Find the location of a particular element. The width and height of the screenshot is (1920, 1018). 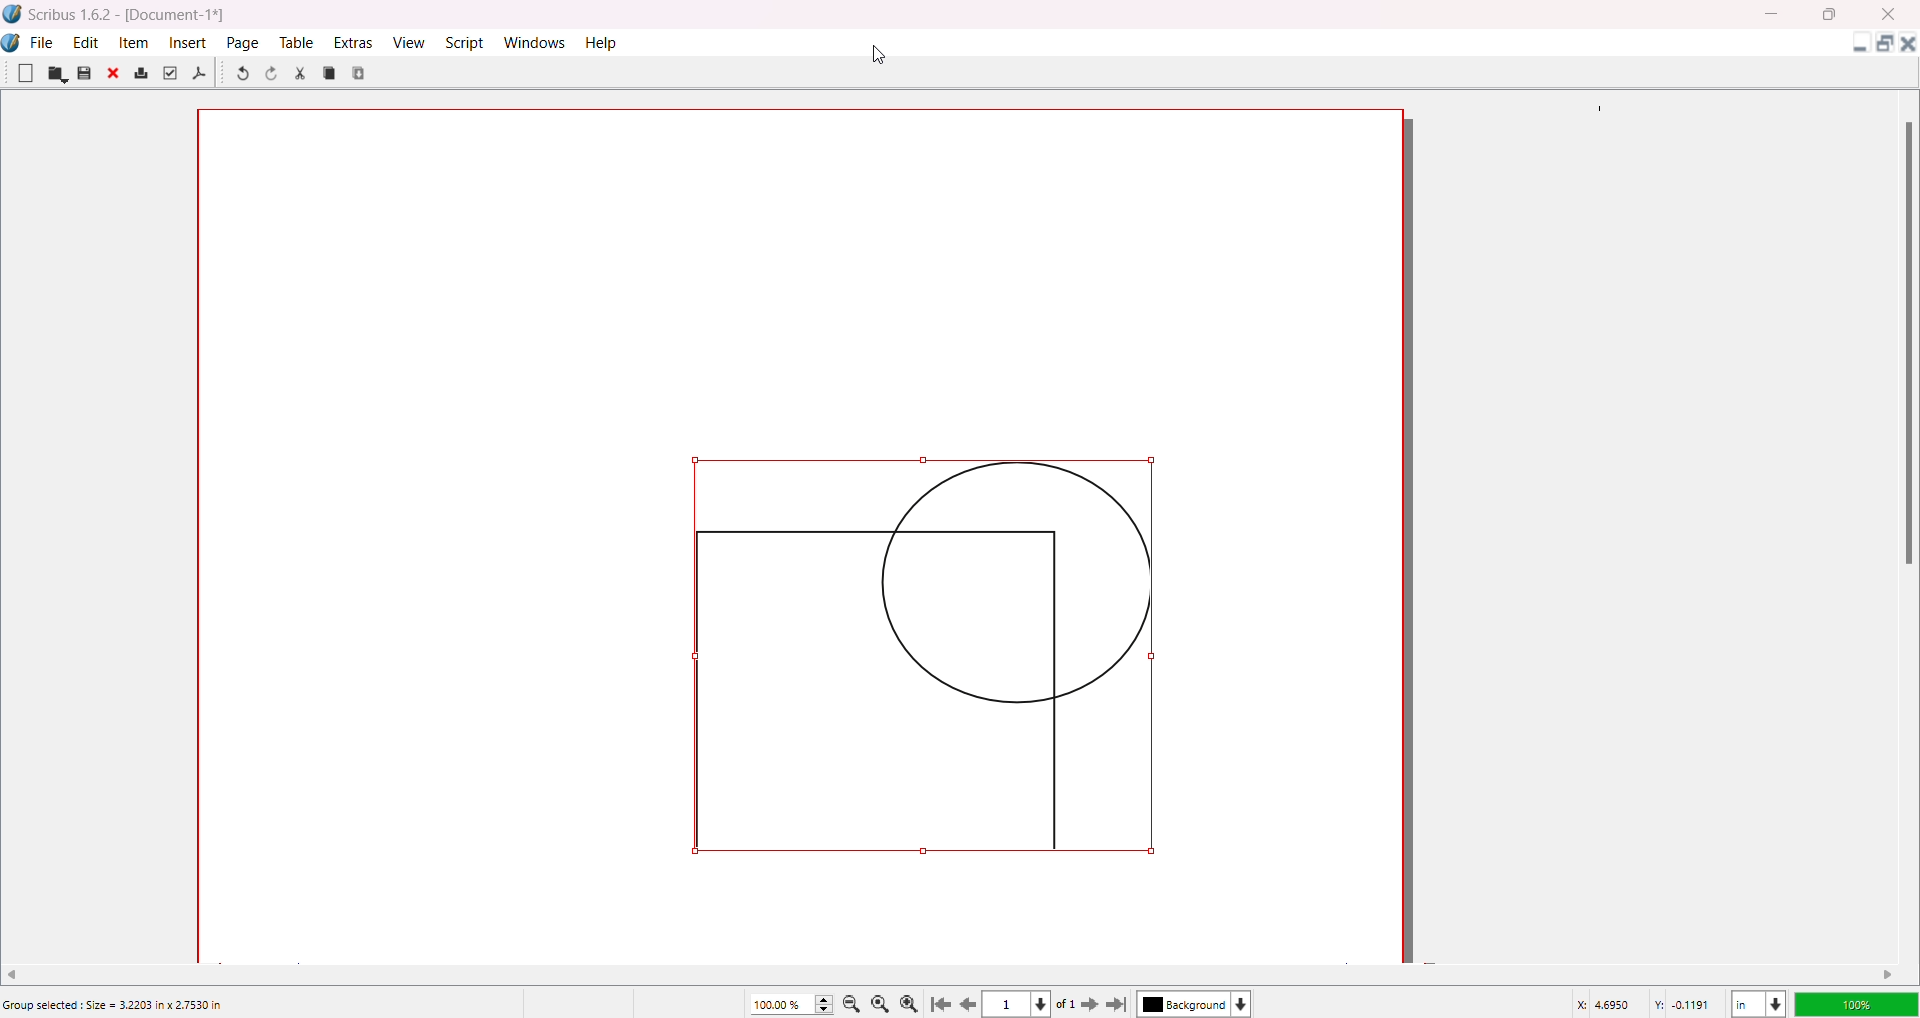

Table is located at coordinates (295, 42).